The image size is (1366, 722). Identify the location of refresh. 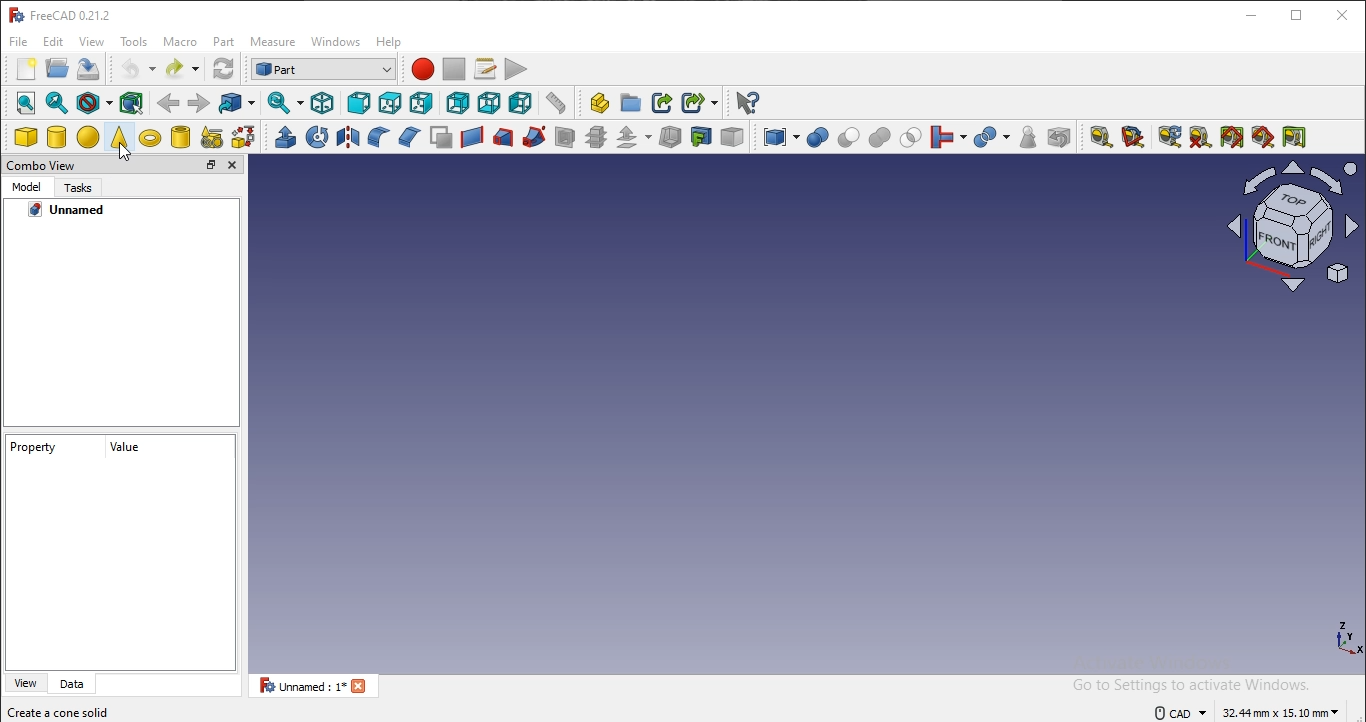
(225, 68).